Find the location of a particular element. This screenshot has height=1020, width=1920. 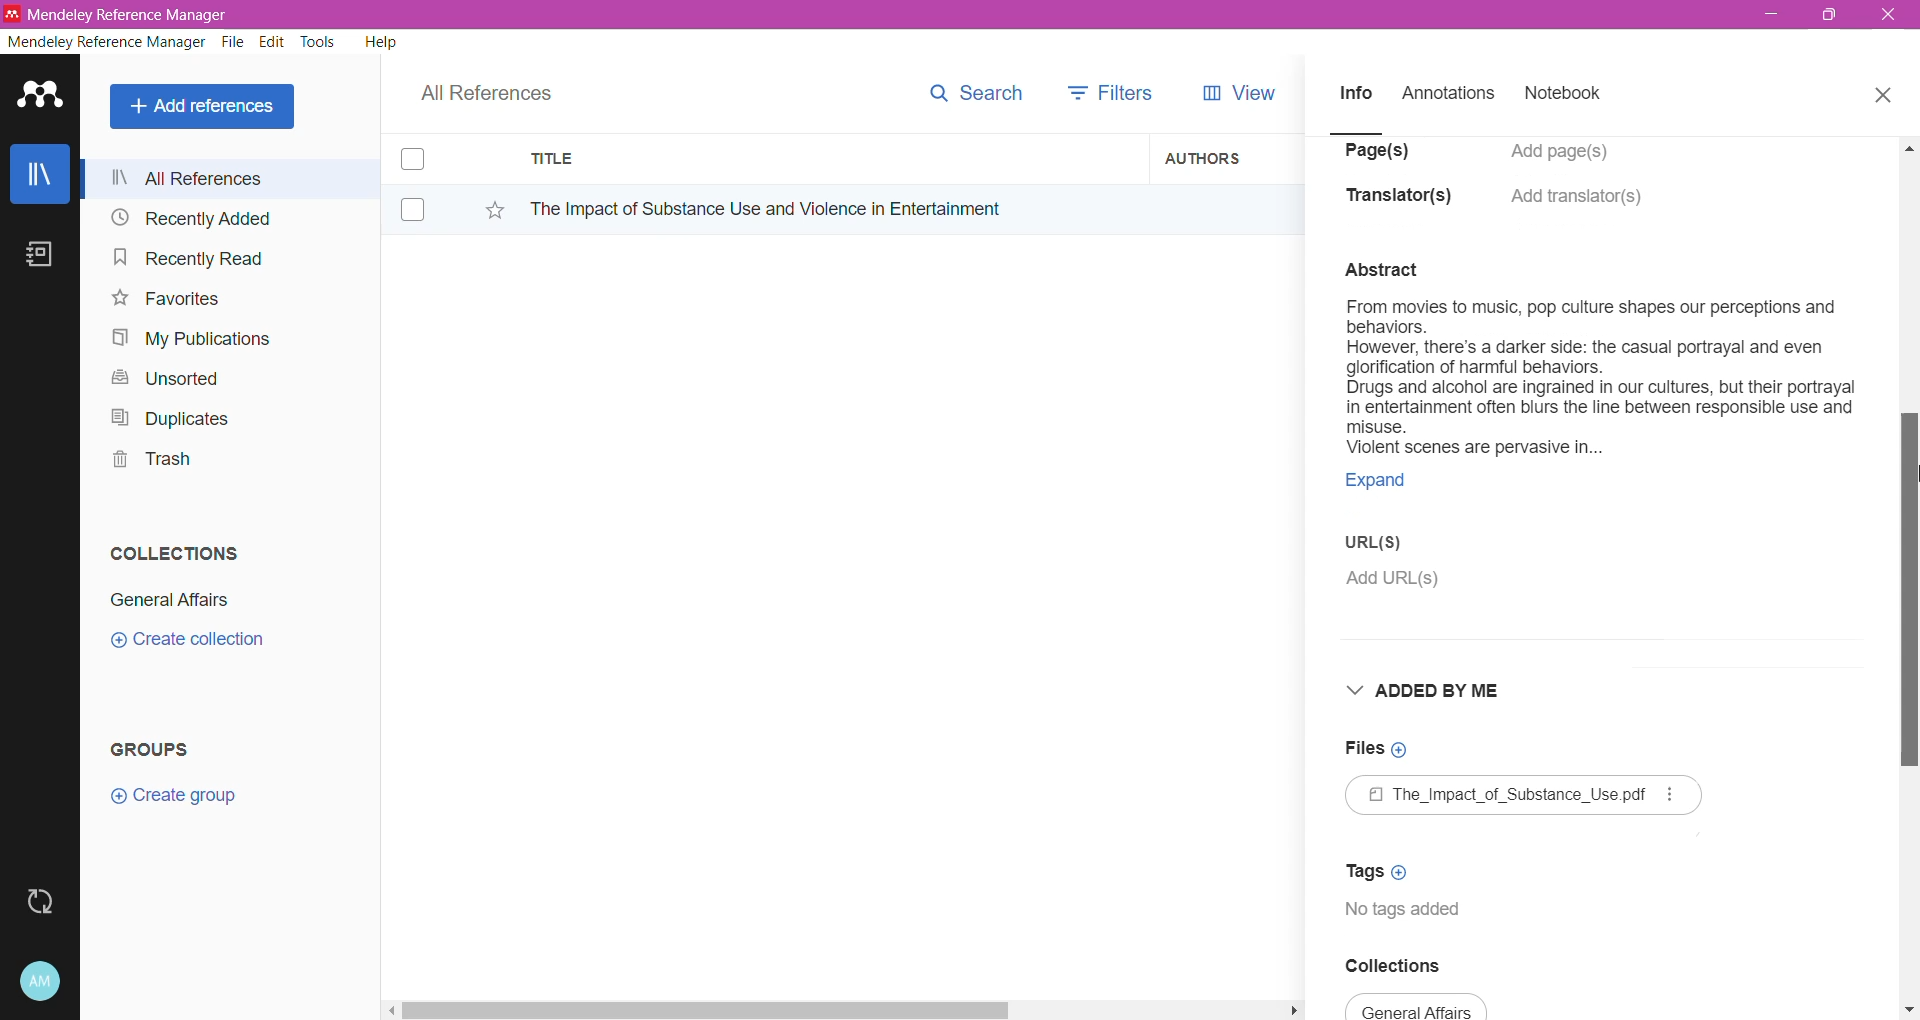

Unsorted is located at coordinates (162, 377).